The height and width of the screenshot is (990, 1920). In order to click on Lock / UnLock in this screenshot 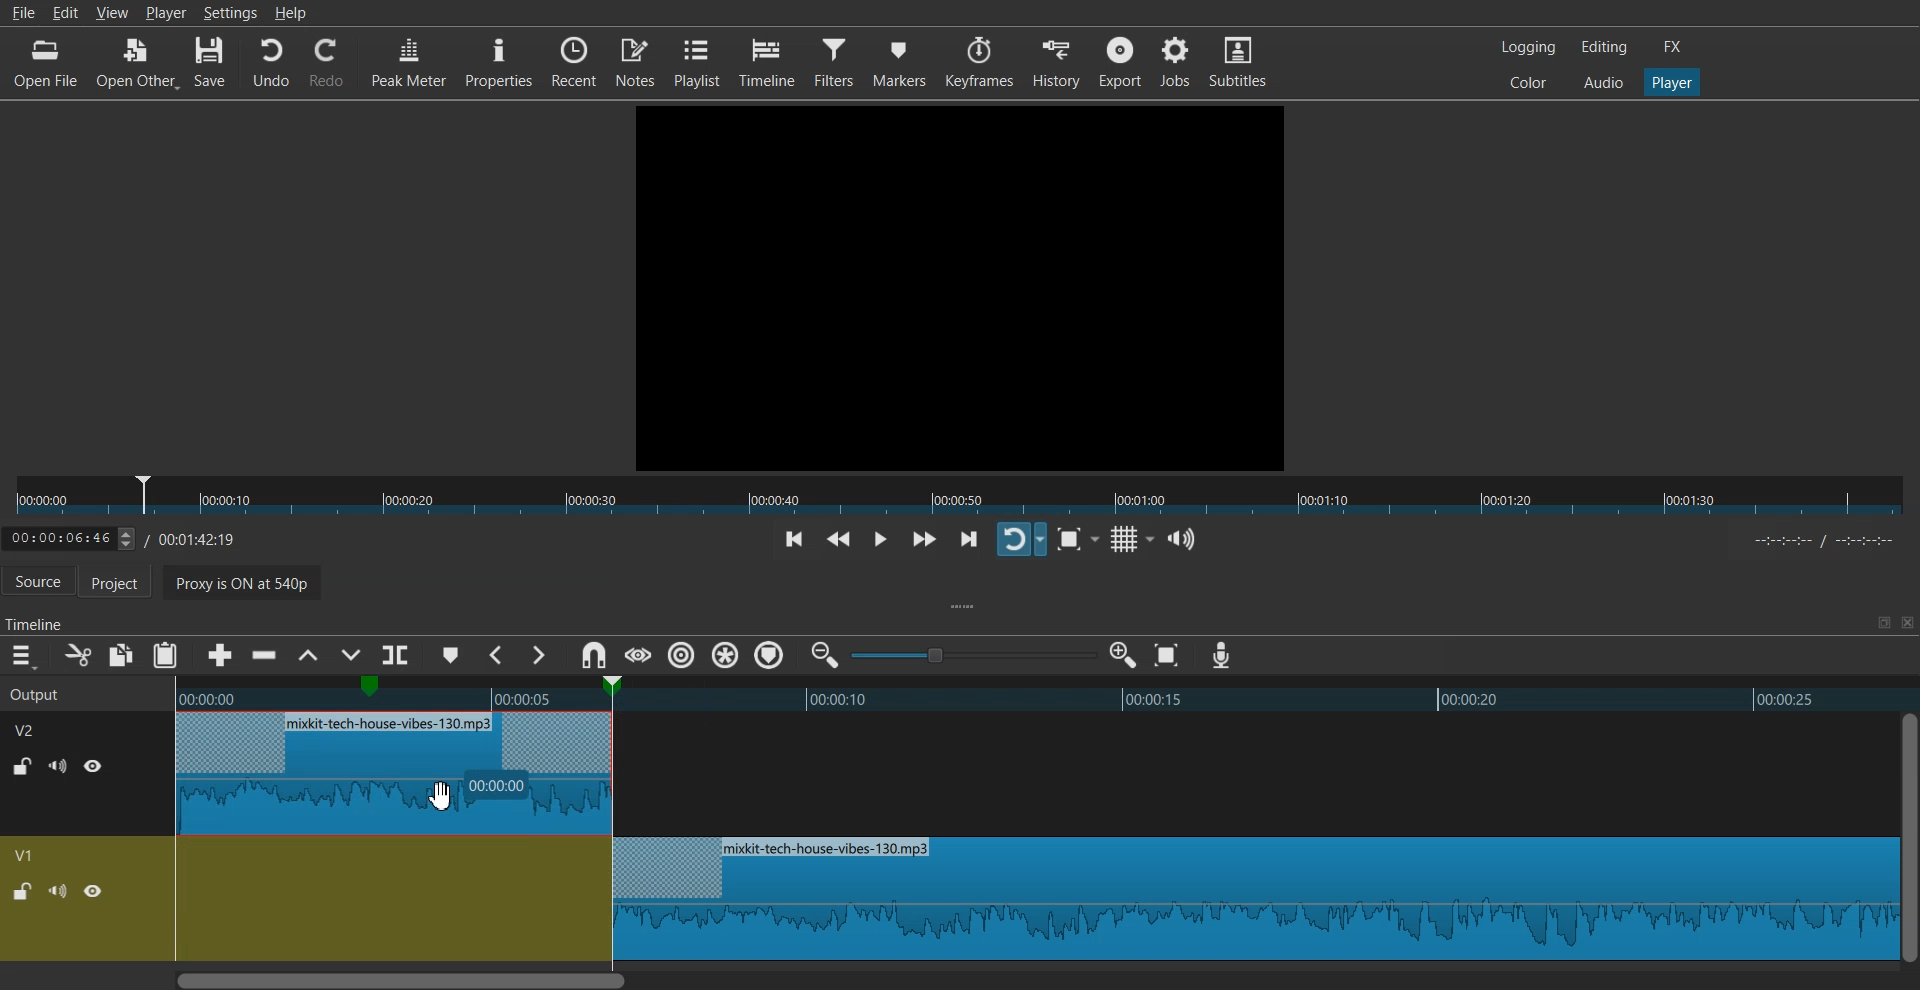, I will do `click(22, 892)`.